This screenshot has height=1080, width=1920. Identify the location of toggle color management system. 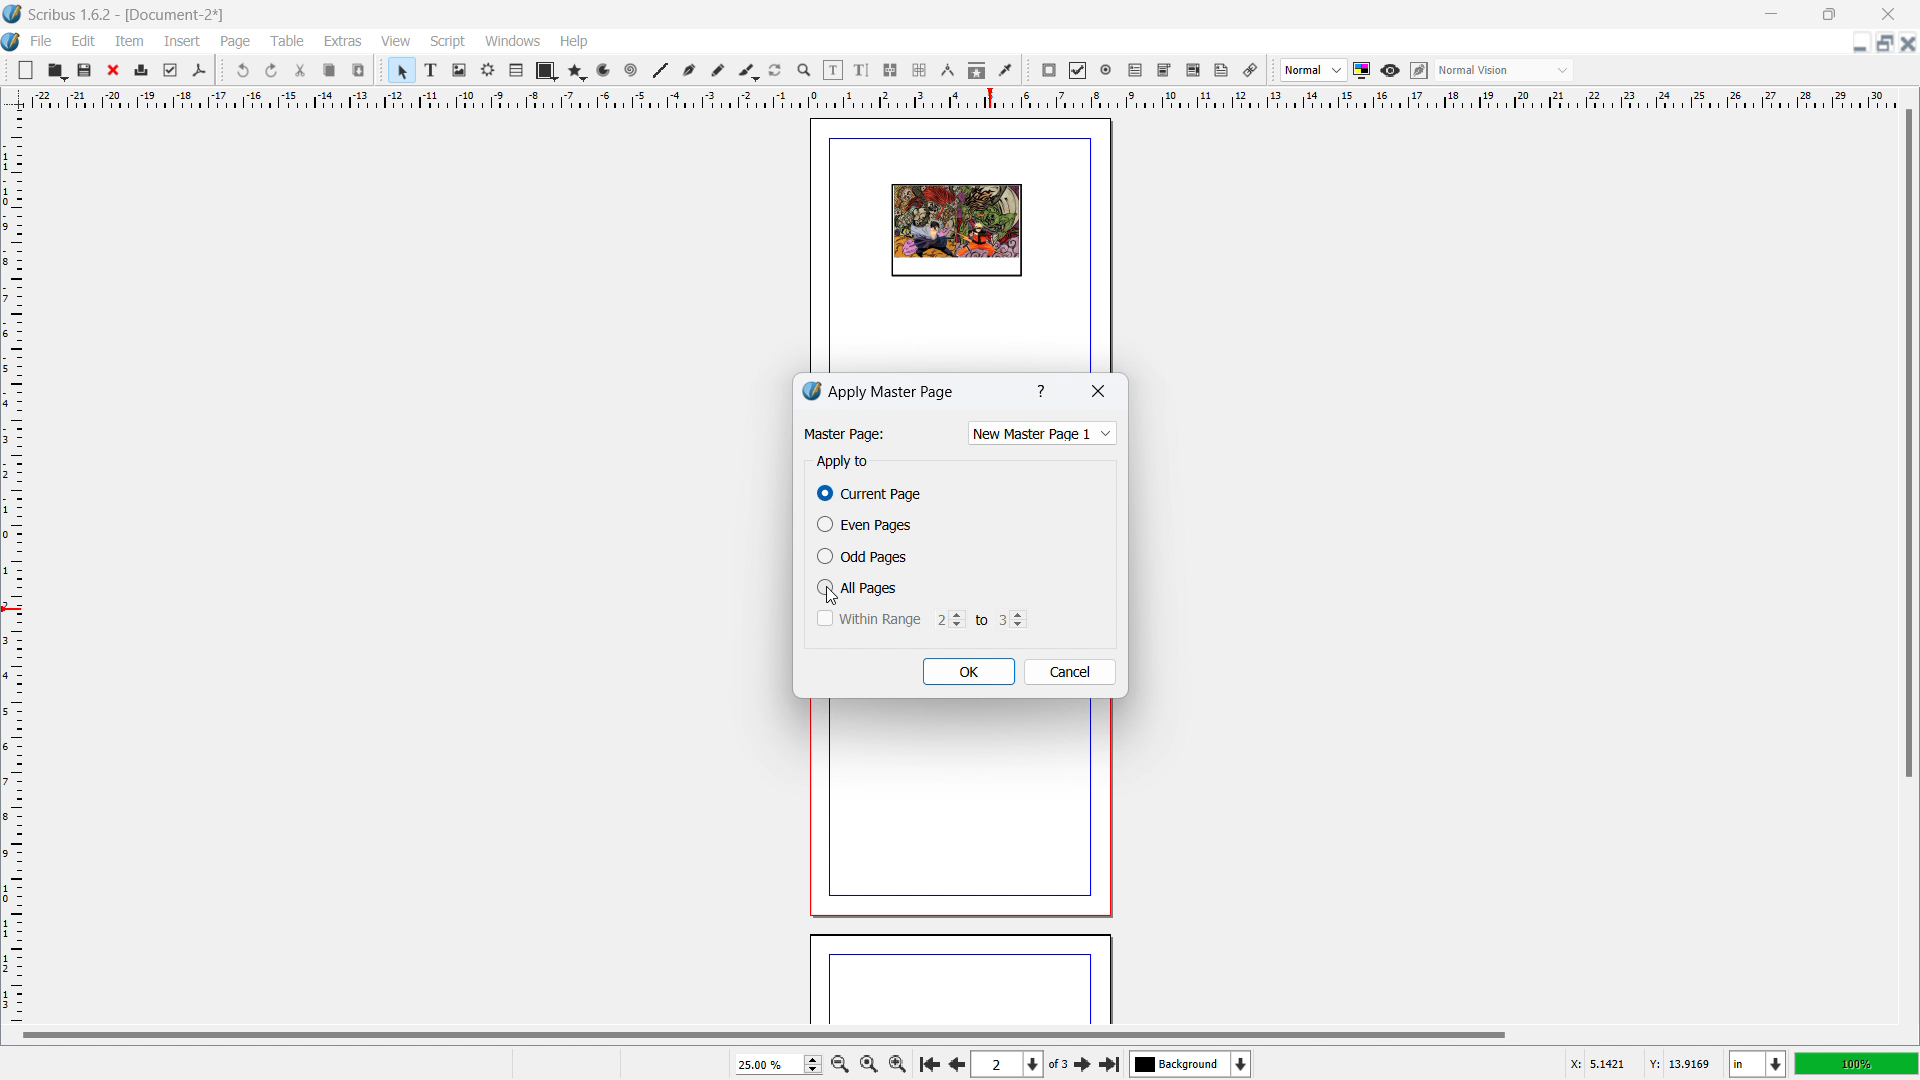
(1363, 70).